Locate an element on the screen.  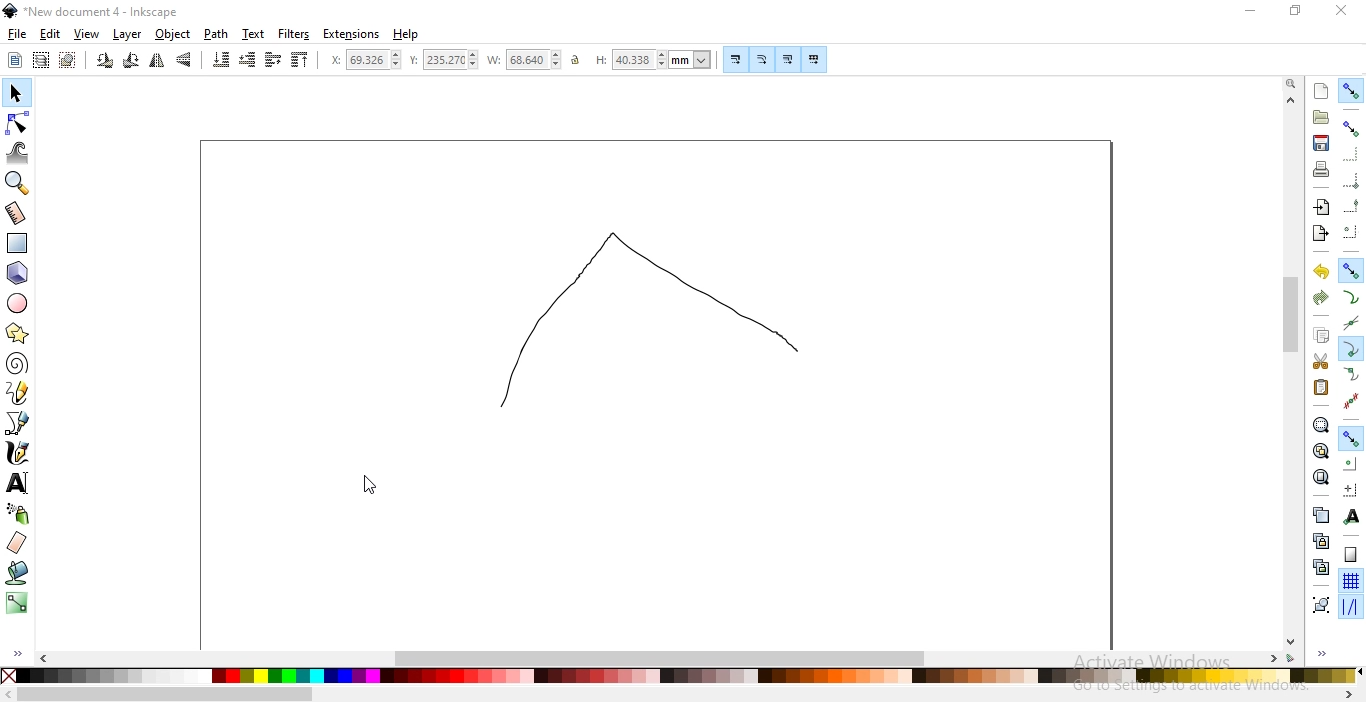
copy is located at coordinates (1320, 333).